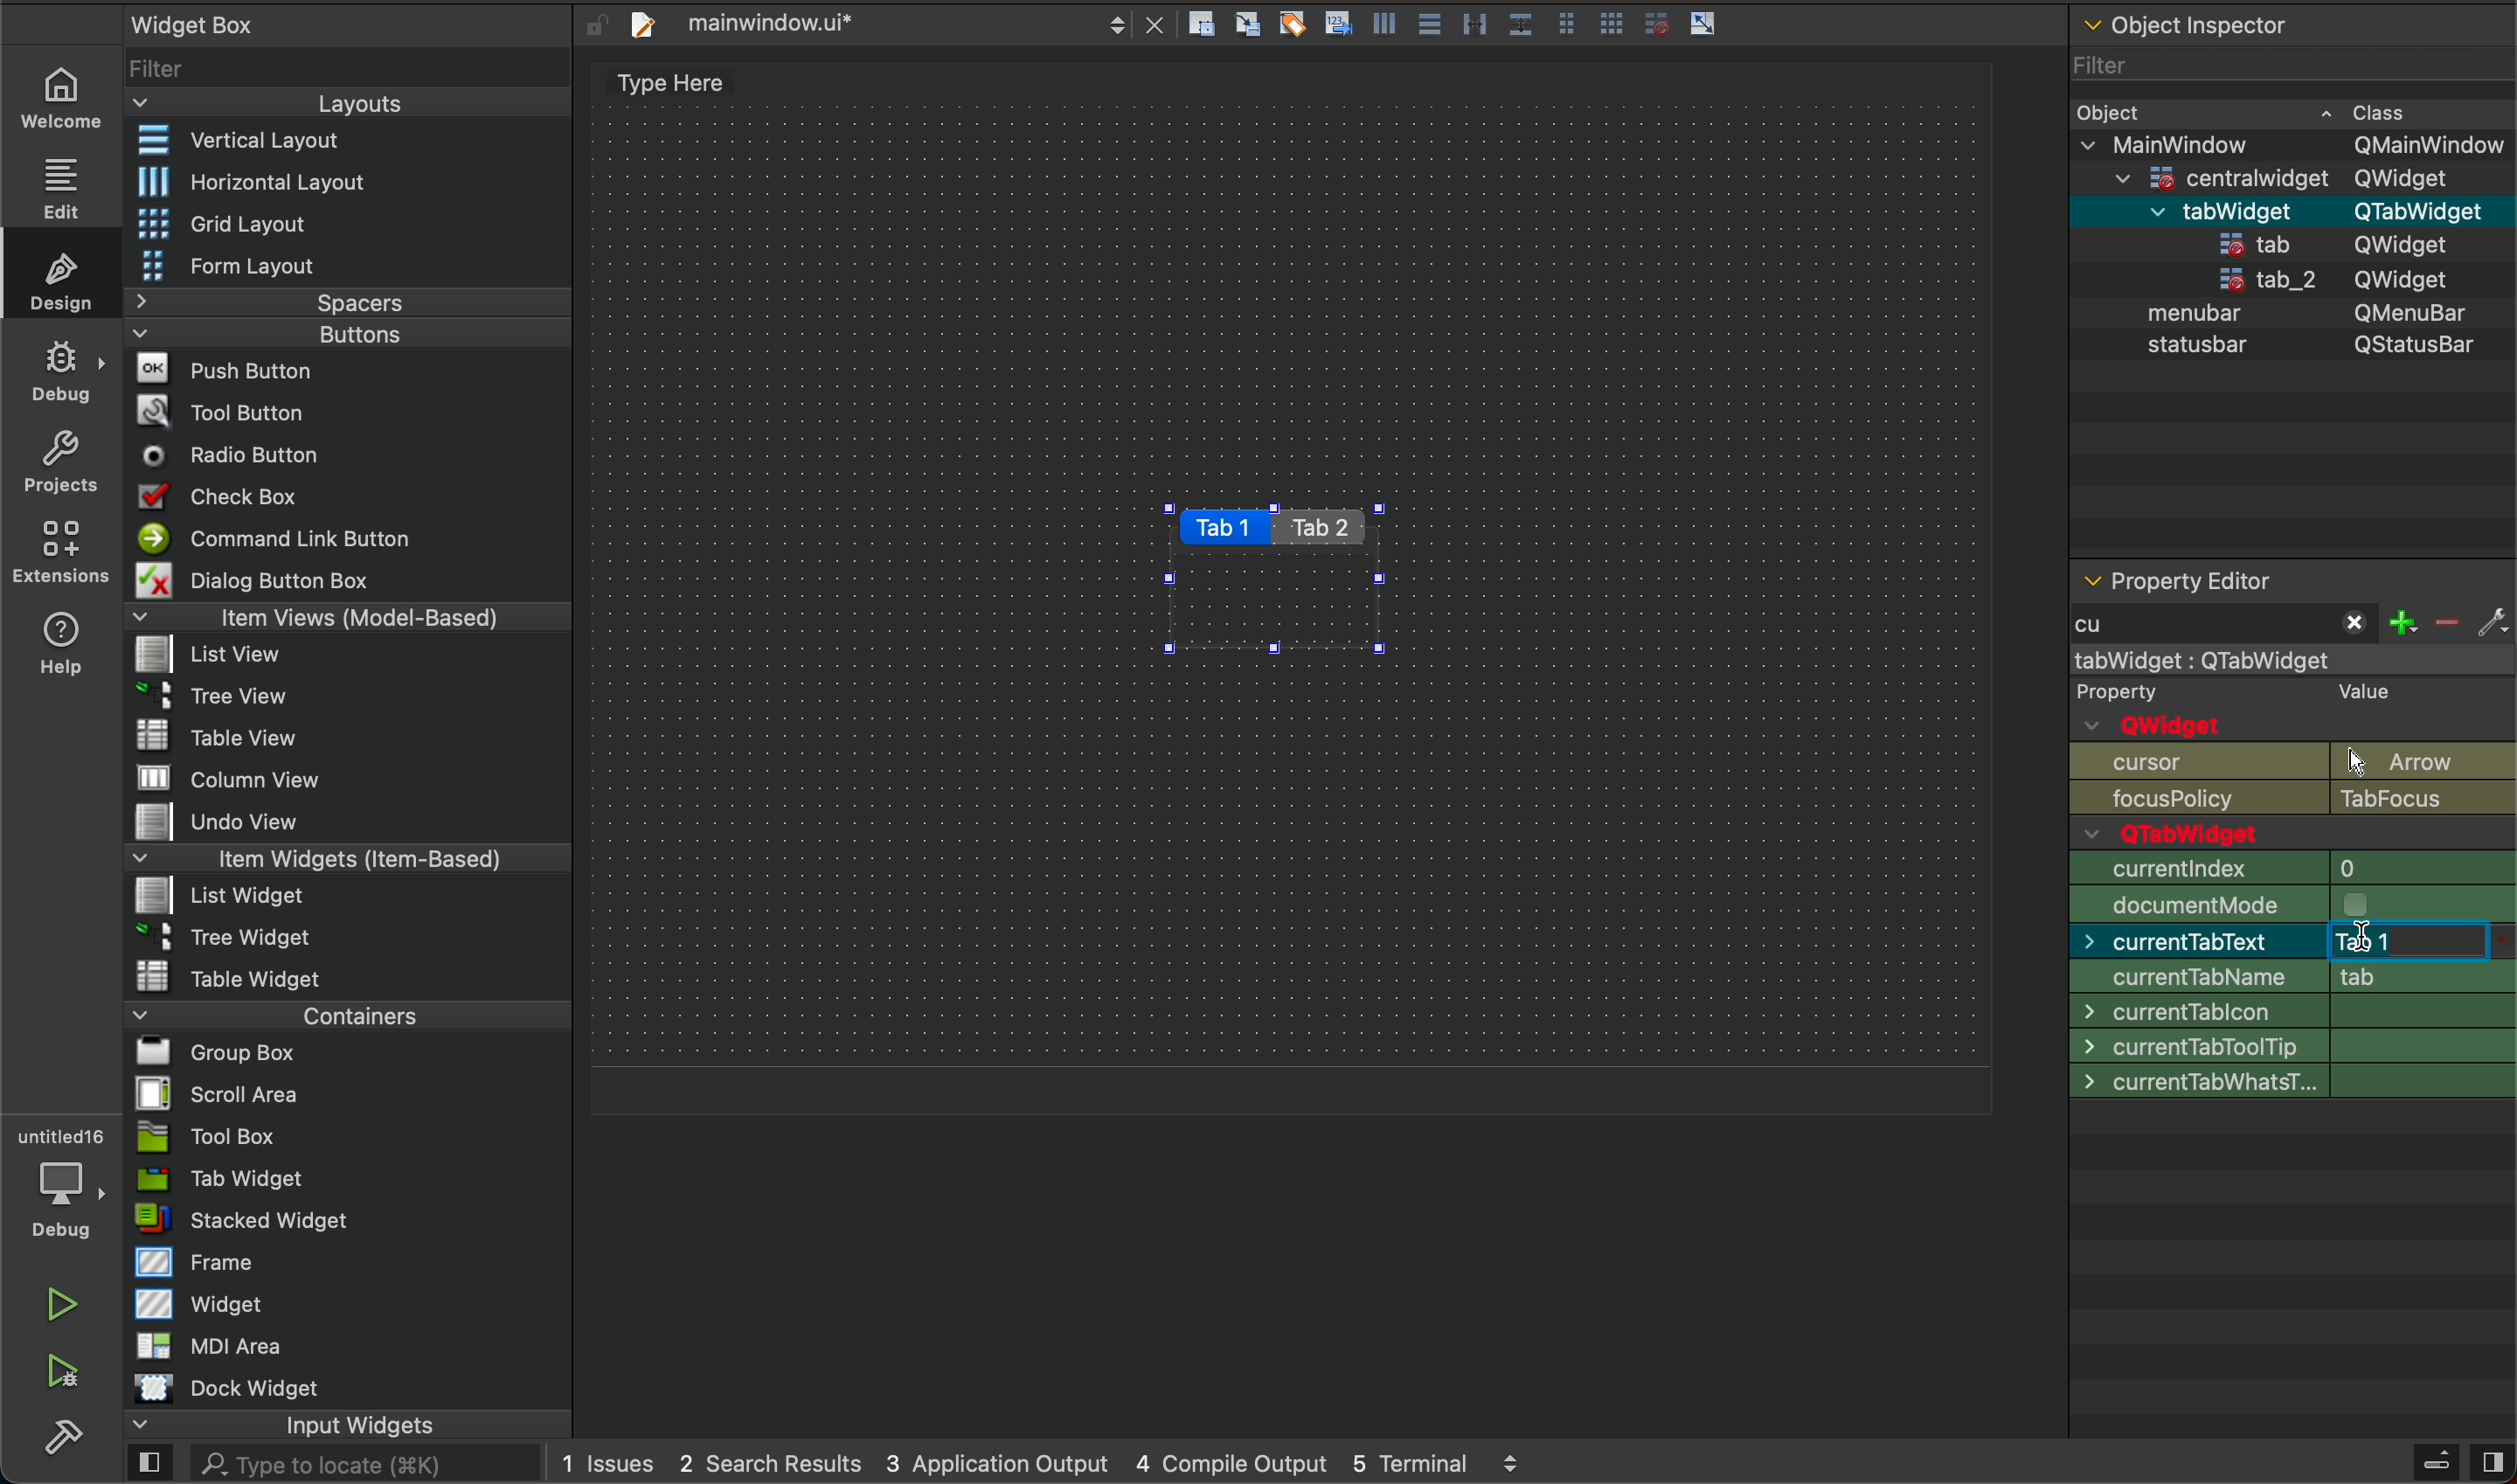 This screenshot has width=2517, height=1484. I want to click on  Command Link Button, so click(273, 537).